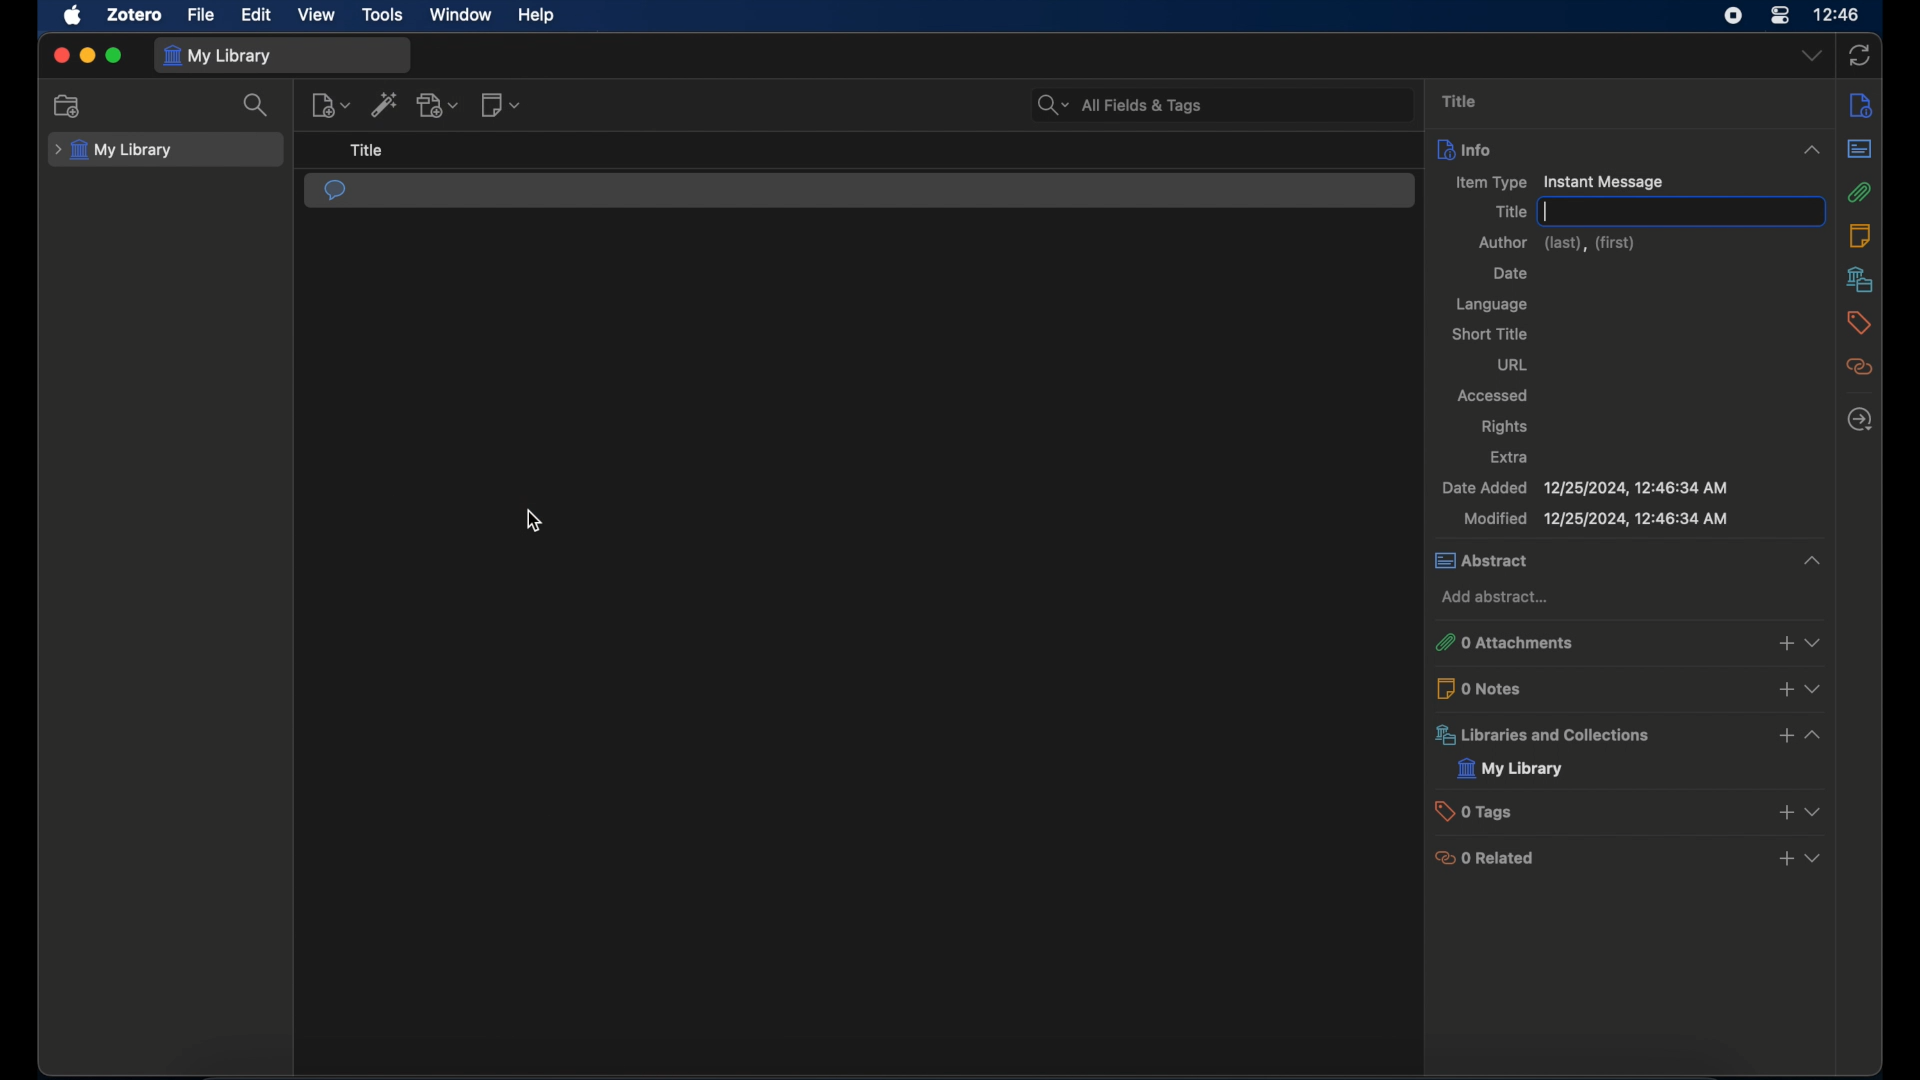  I want to click on title, so click(1510, 211).